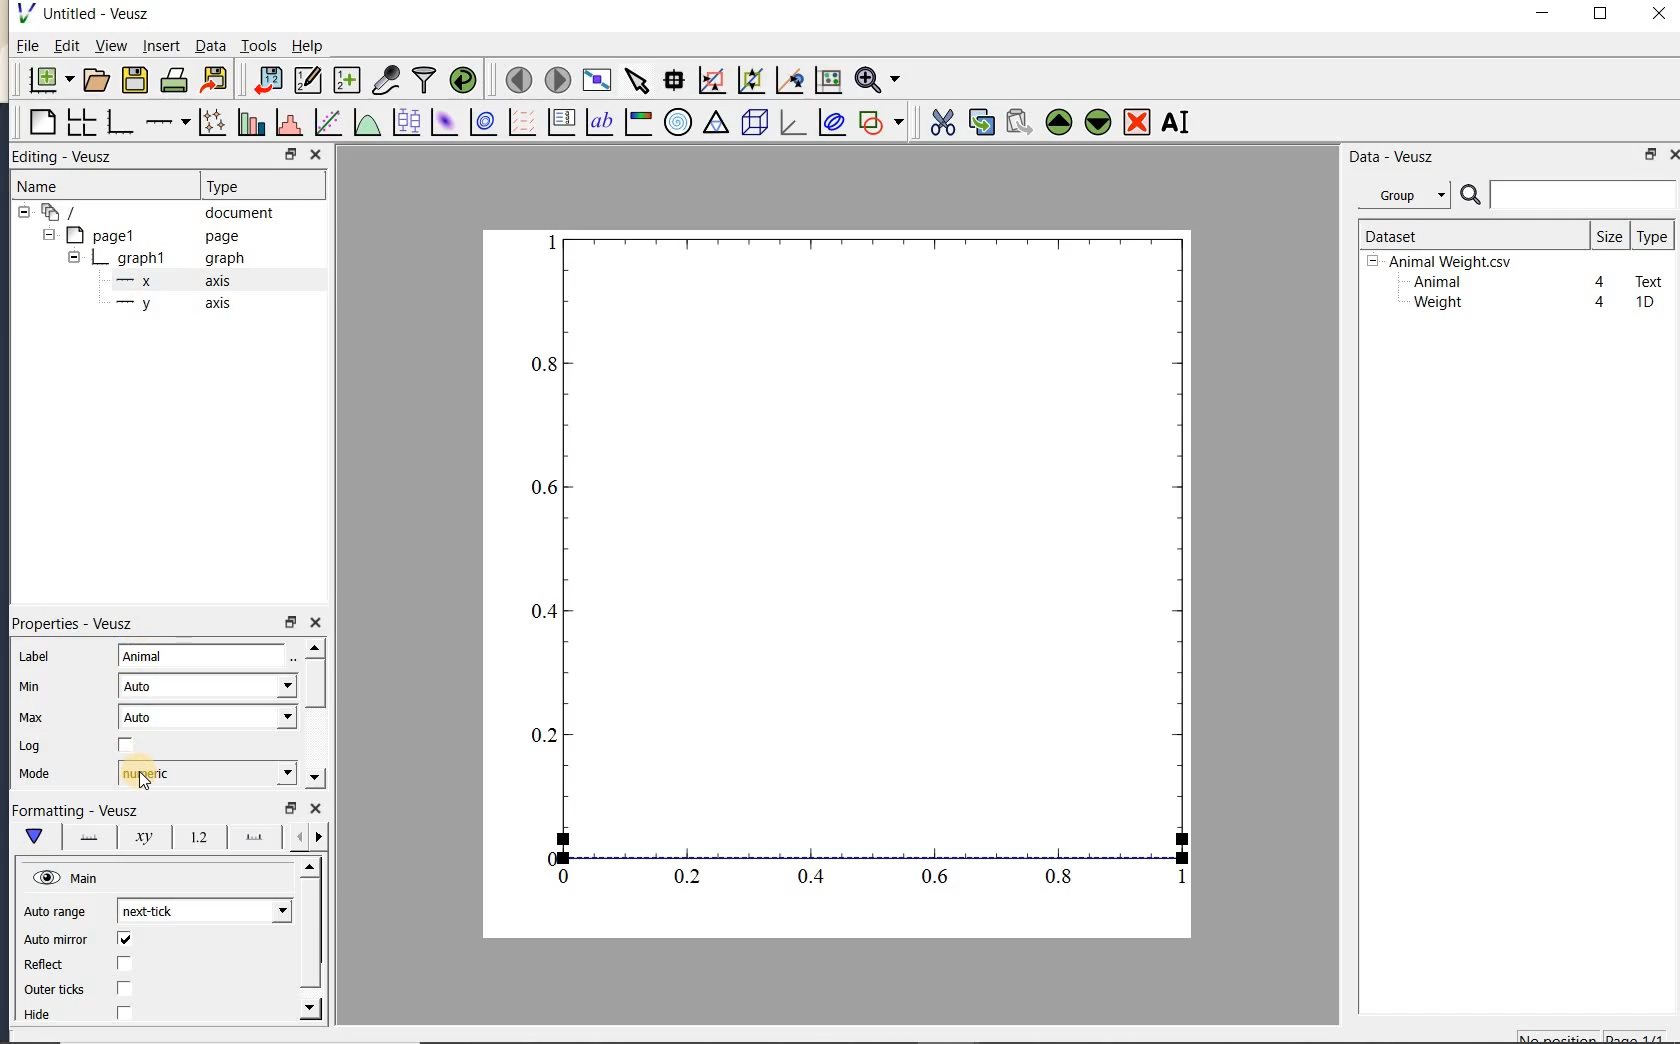  I want to click on Untitled-Veusz, so click(89, 14).